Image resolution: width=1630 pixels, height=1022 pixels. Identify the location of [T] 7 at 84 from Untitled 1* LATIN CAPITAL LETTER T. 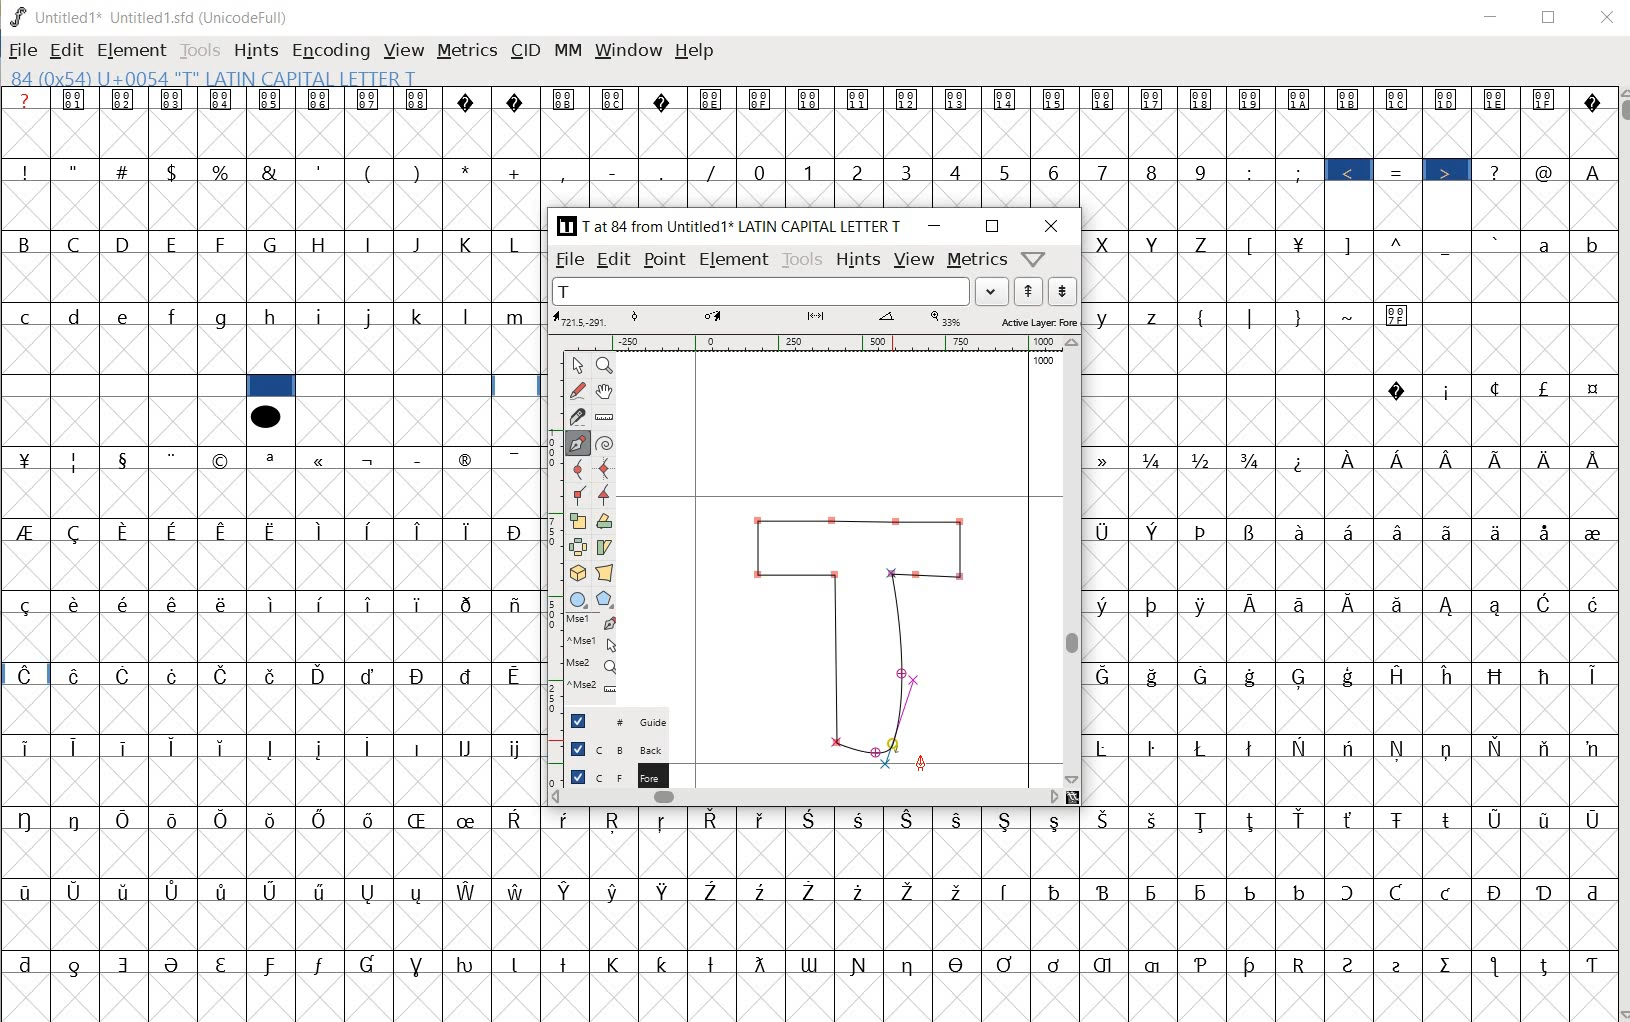
(734, 226).